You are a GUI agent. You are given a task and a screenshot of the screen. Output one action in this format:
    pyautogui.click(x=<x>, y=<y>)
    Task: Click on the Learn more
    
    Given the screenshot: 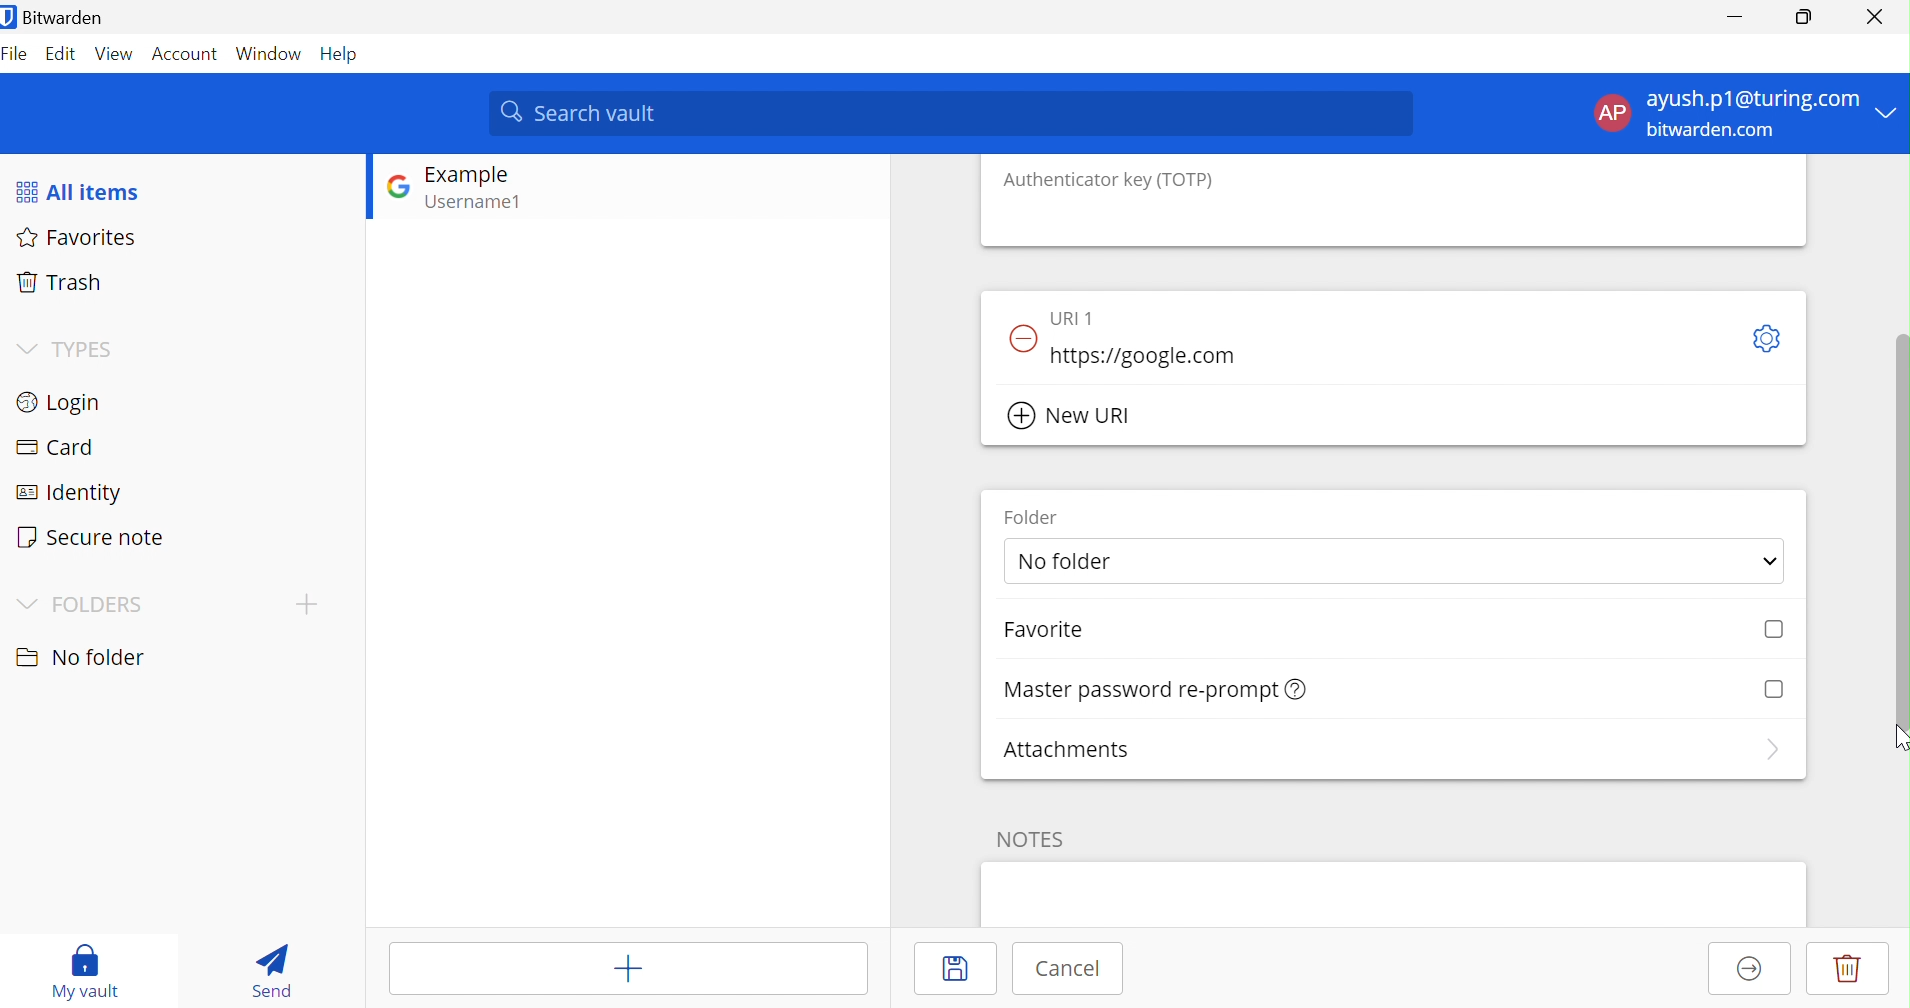 What is the action you would take?
    pyautogui.click(x=1299, y=688)
    